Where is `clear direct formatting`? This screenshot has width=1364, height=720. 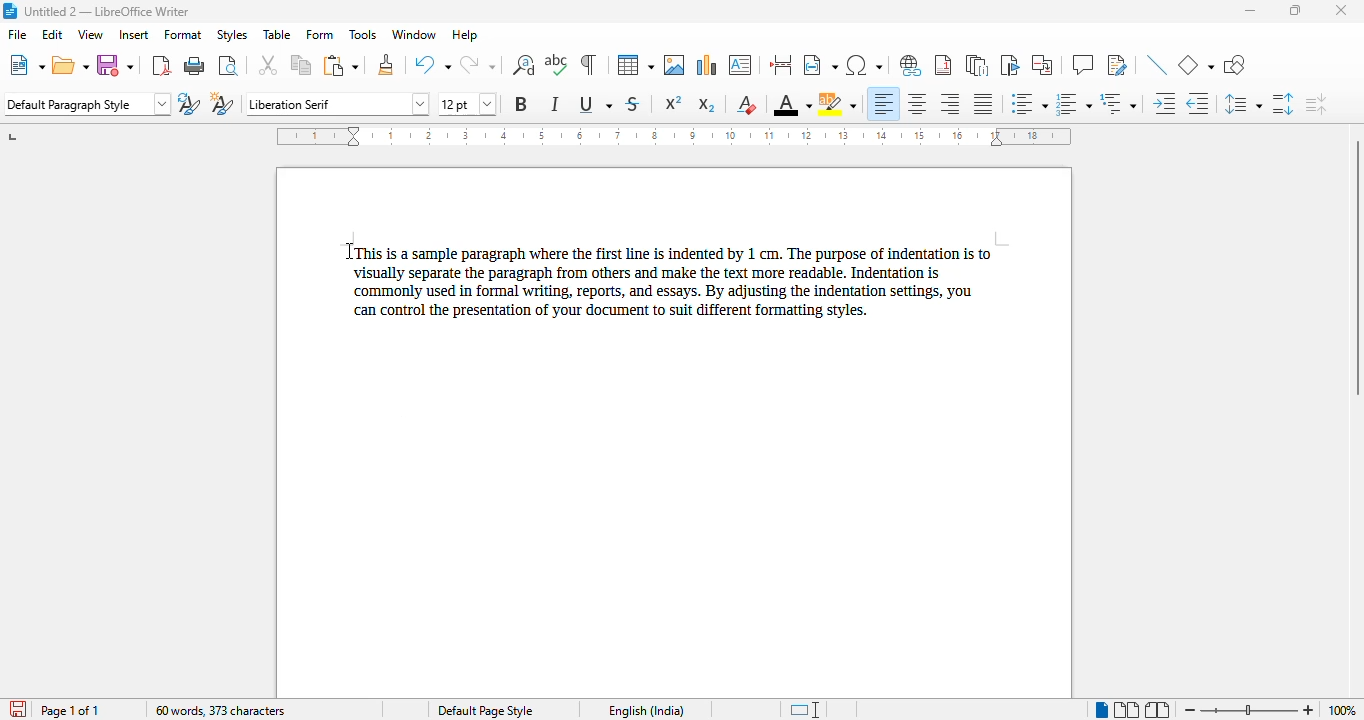 clear direct formatting is located at coordinates (746, 104).